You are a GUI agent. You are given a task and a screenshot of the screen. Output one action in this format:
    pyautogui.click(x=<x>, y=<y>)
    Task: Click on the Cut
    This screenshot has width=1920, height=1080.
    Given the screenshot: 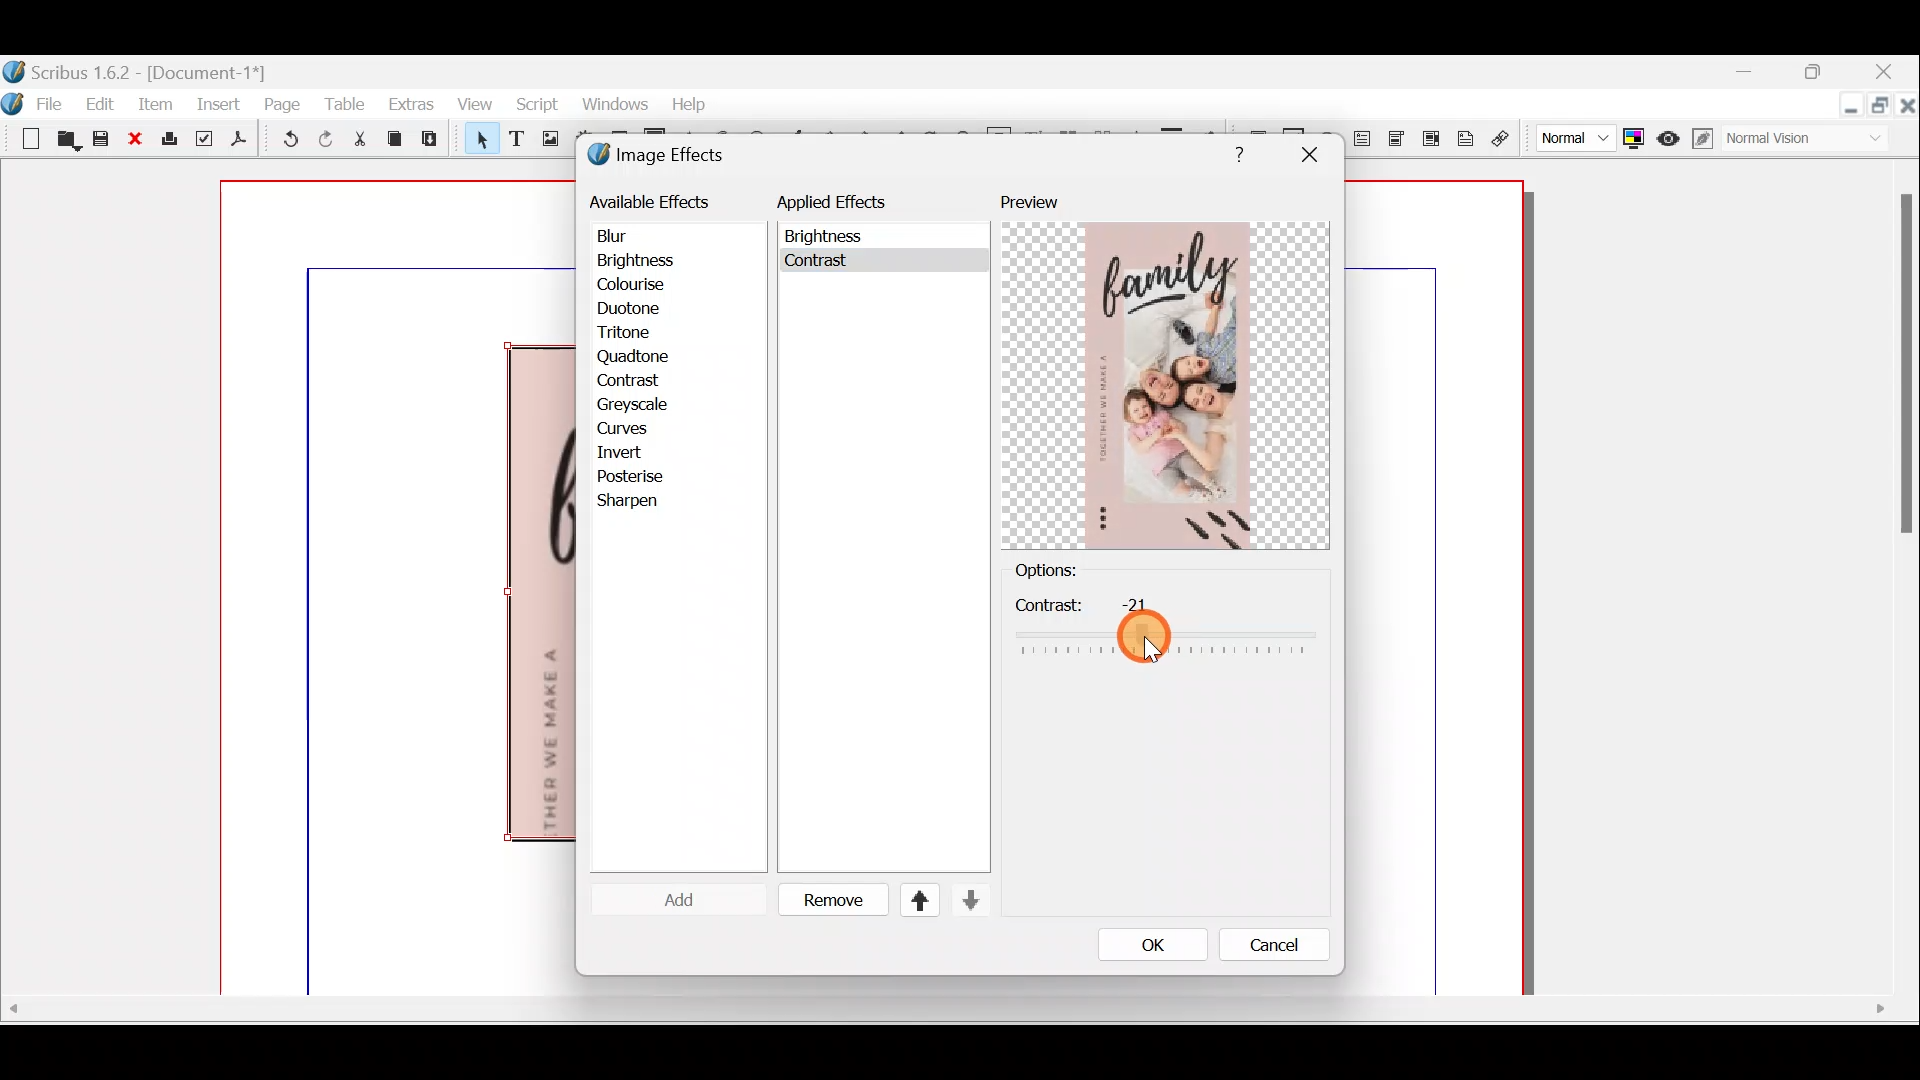 What is the action you would take?
    pyautogui.click(x=359, y=142)
    